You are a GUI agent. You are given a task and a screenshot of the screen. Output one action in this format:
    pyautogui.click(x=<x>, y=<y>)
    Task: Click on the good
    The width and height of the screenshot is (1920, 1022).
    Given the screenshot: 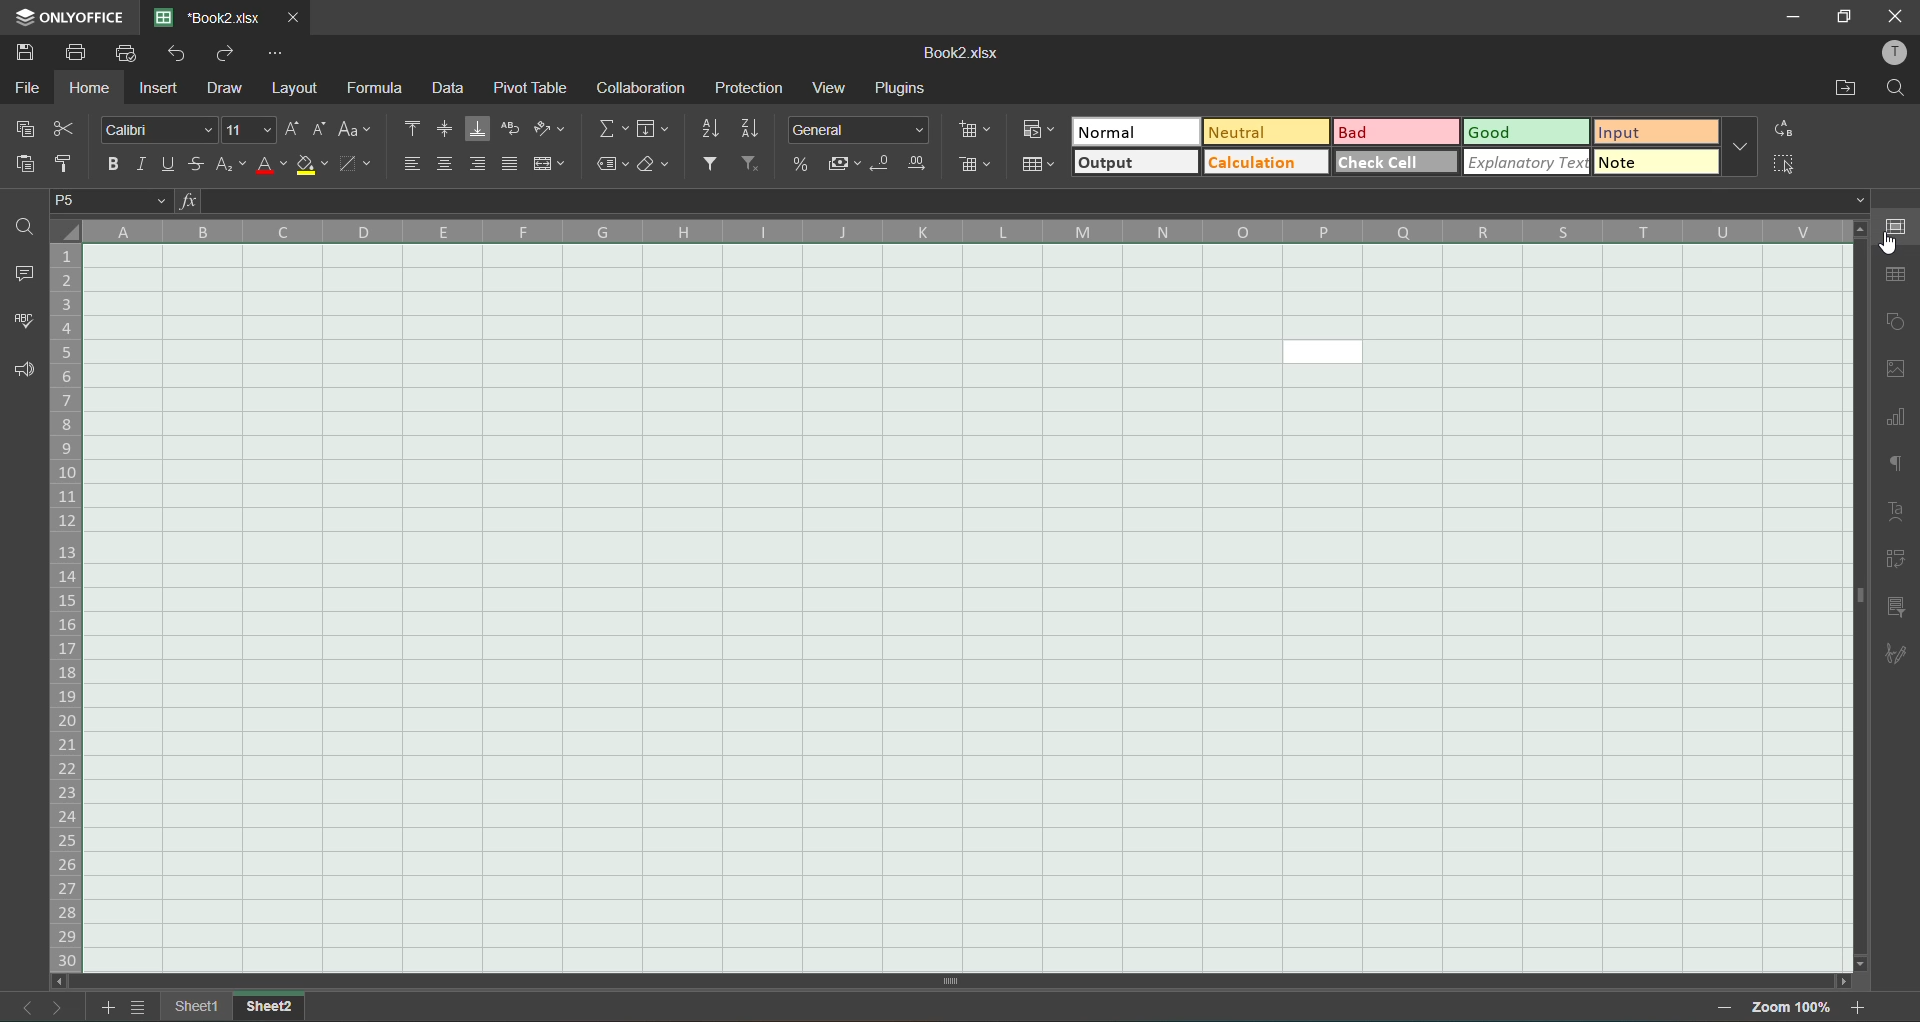 What is the action you would take?
    pyautogui.click(x=1528, y=132)
    